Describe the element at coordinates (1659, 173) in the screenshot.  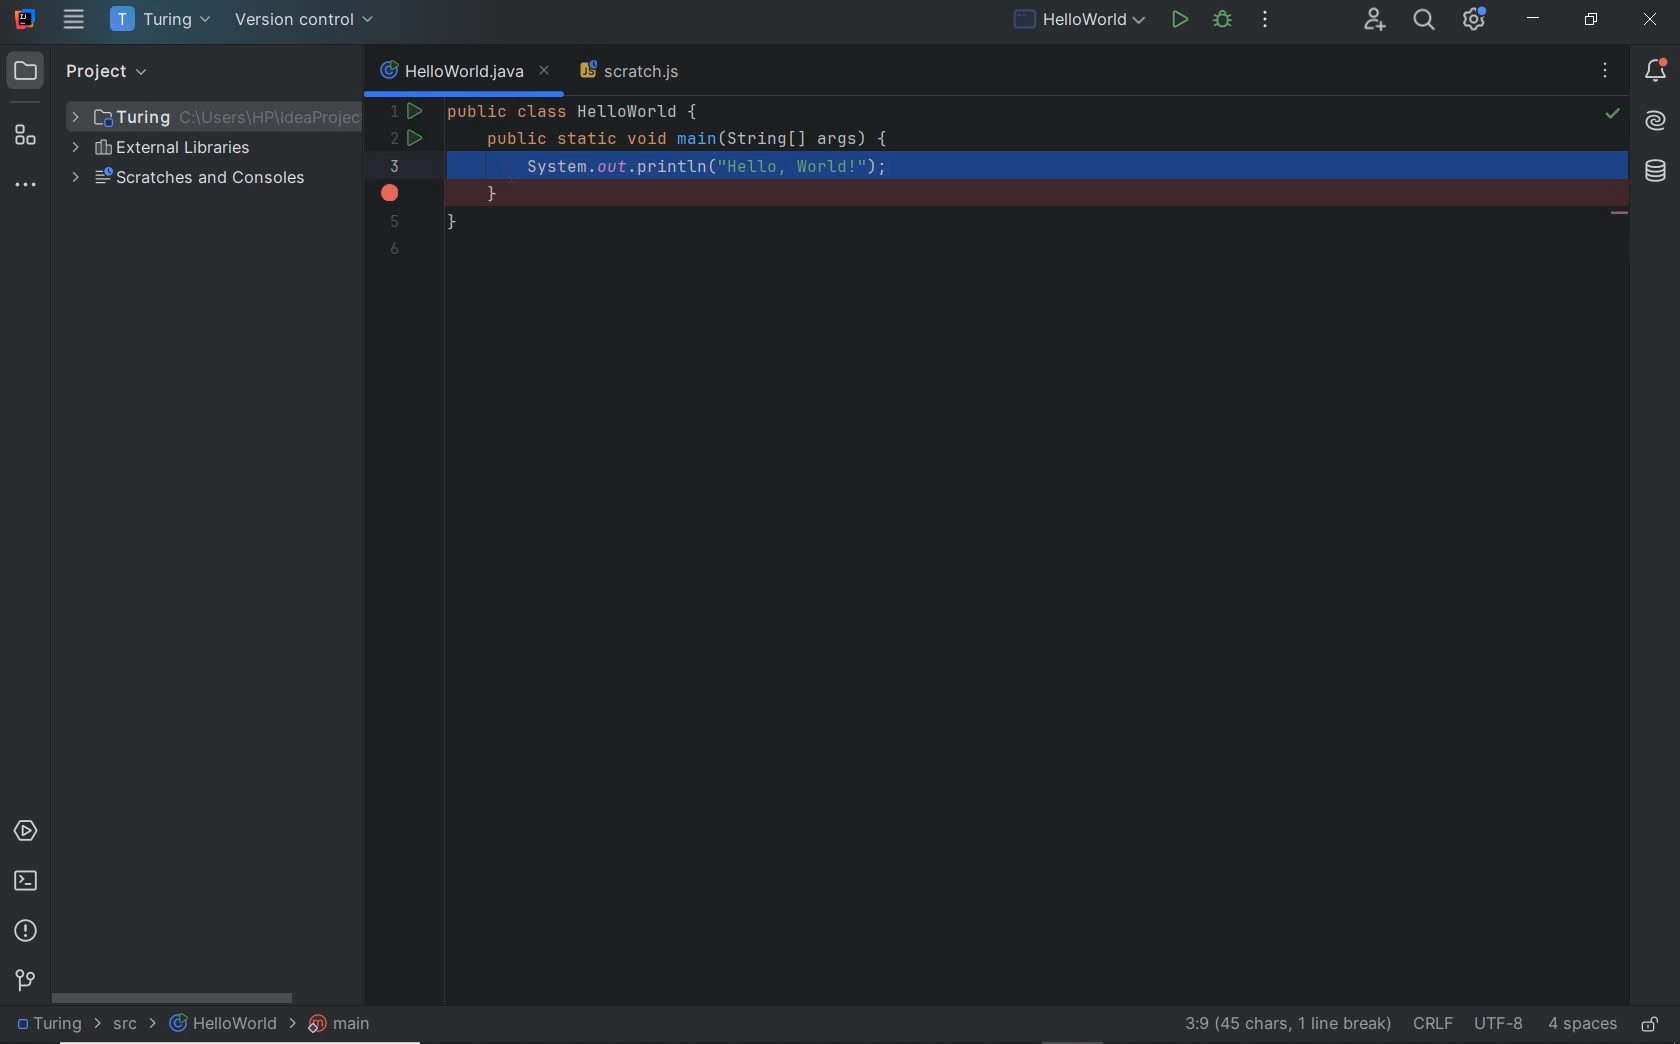
I see `database` at that location.